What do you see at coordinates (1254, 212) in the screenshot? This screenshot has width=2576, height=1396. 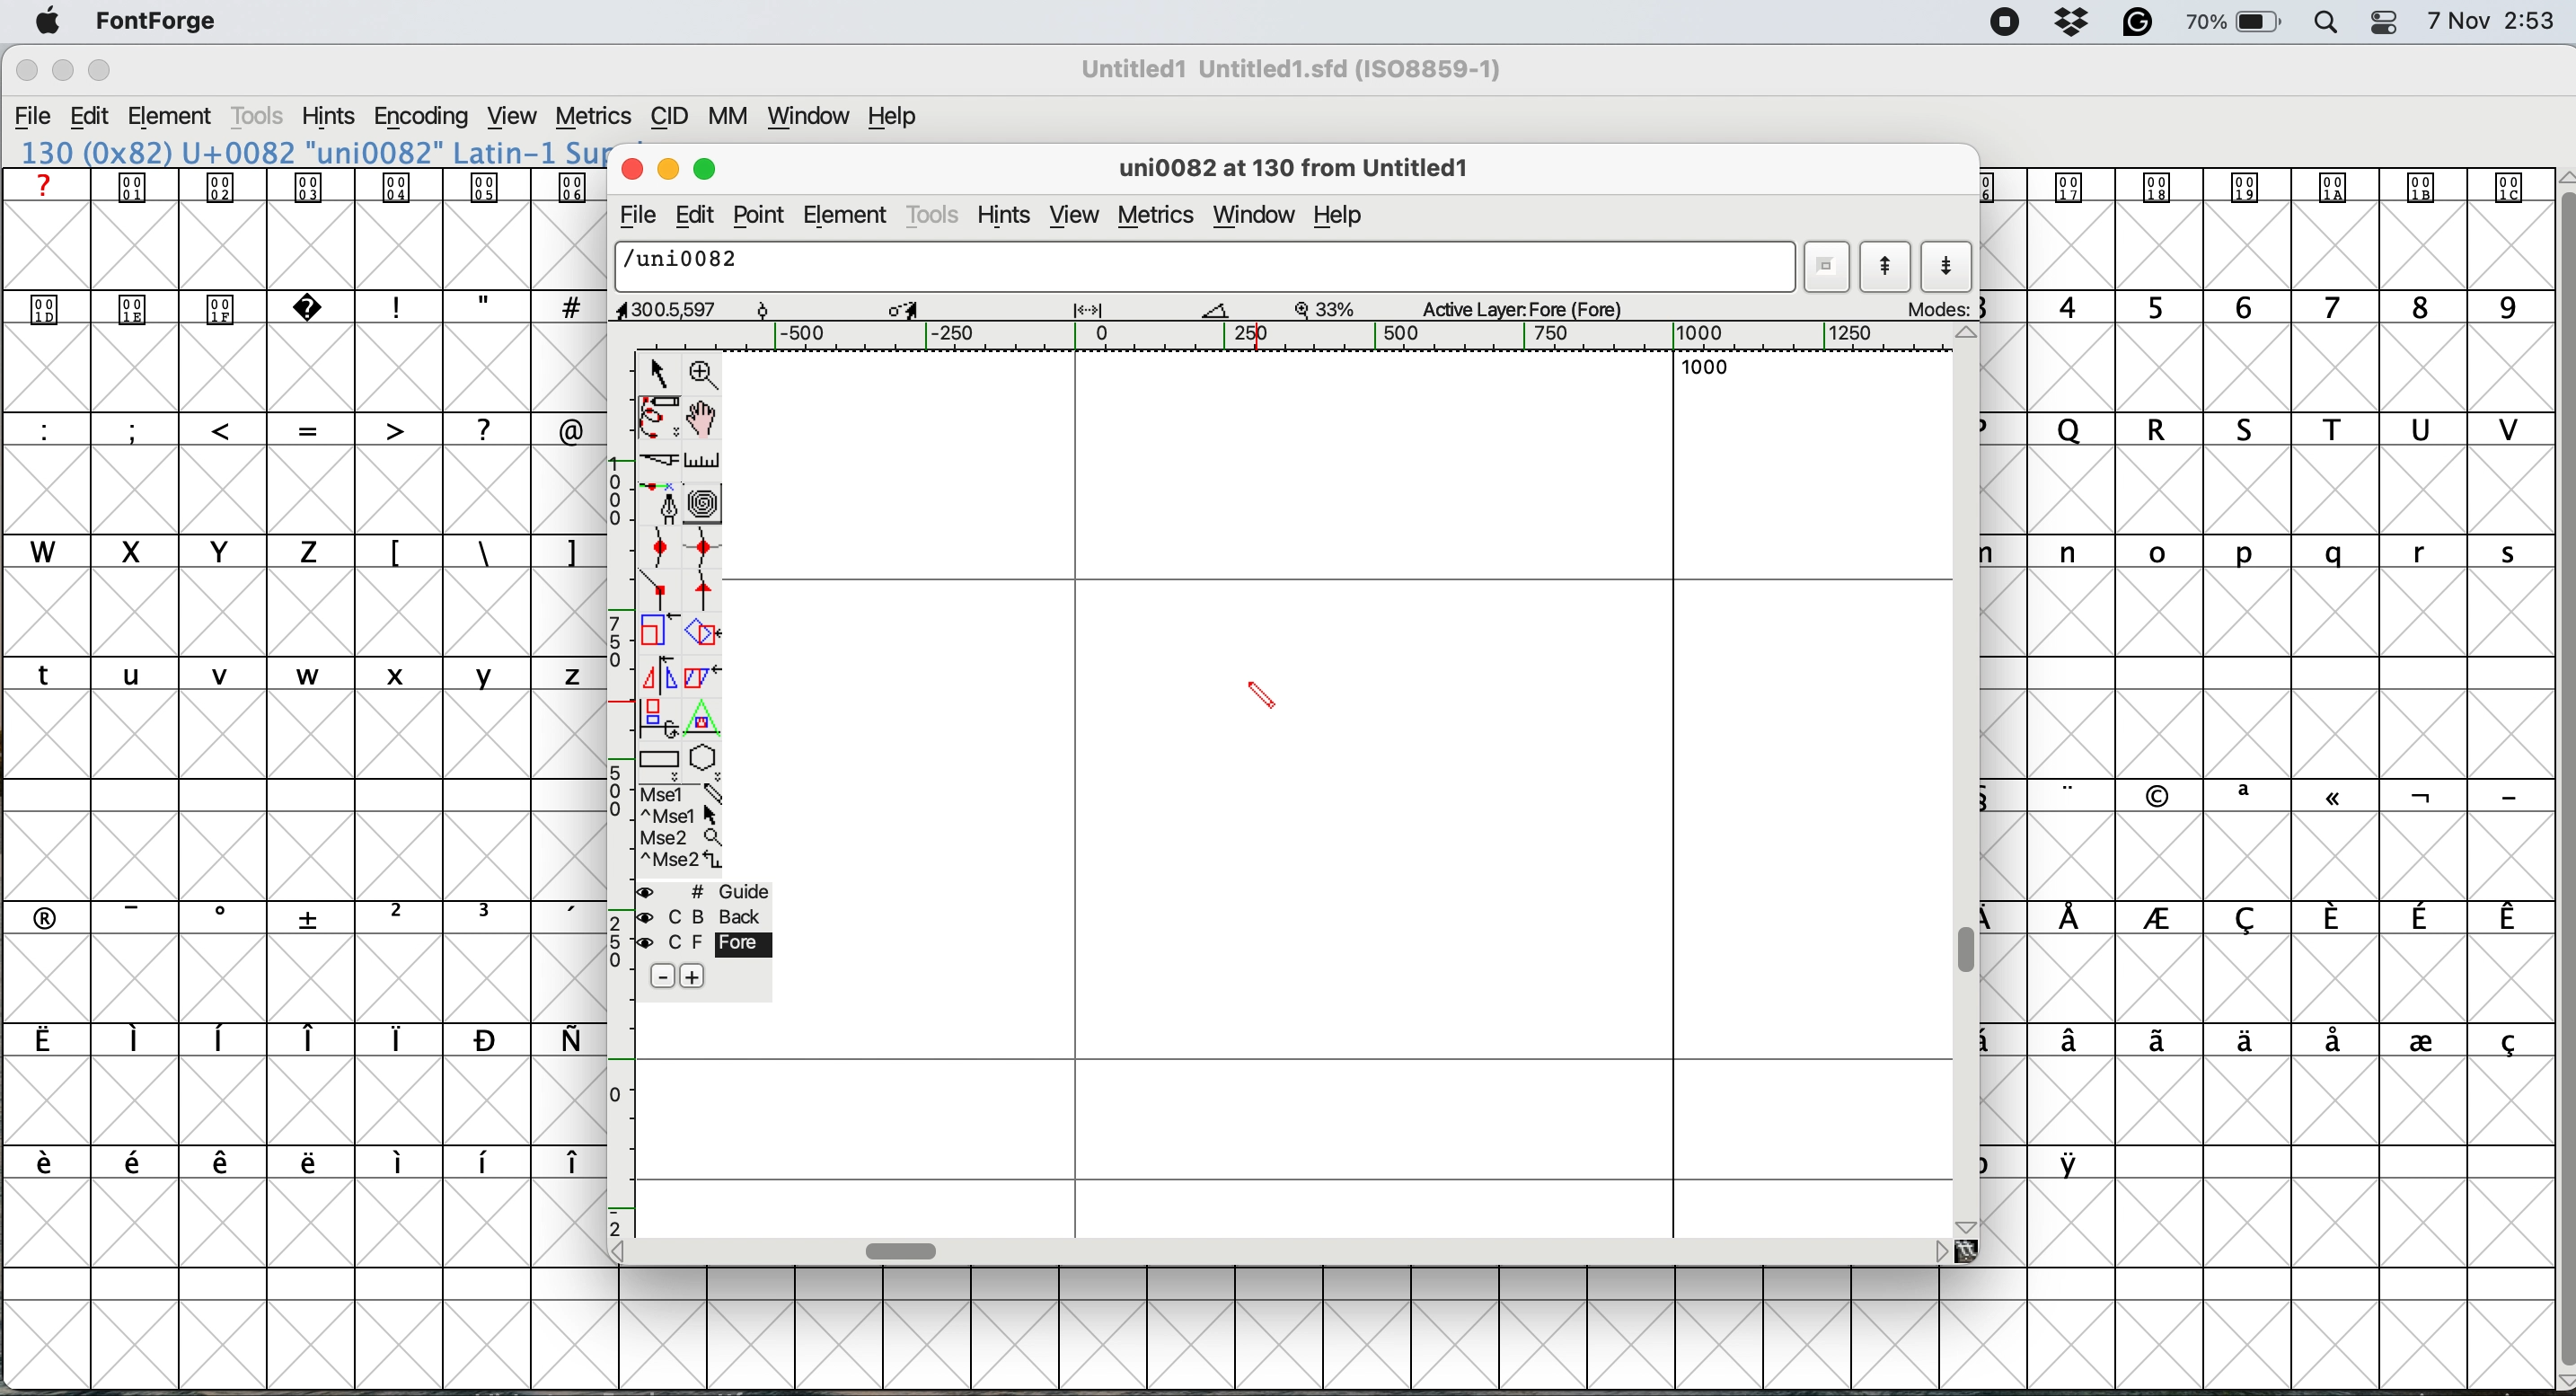 I see `window` at bounding box center [1254, 212].